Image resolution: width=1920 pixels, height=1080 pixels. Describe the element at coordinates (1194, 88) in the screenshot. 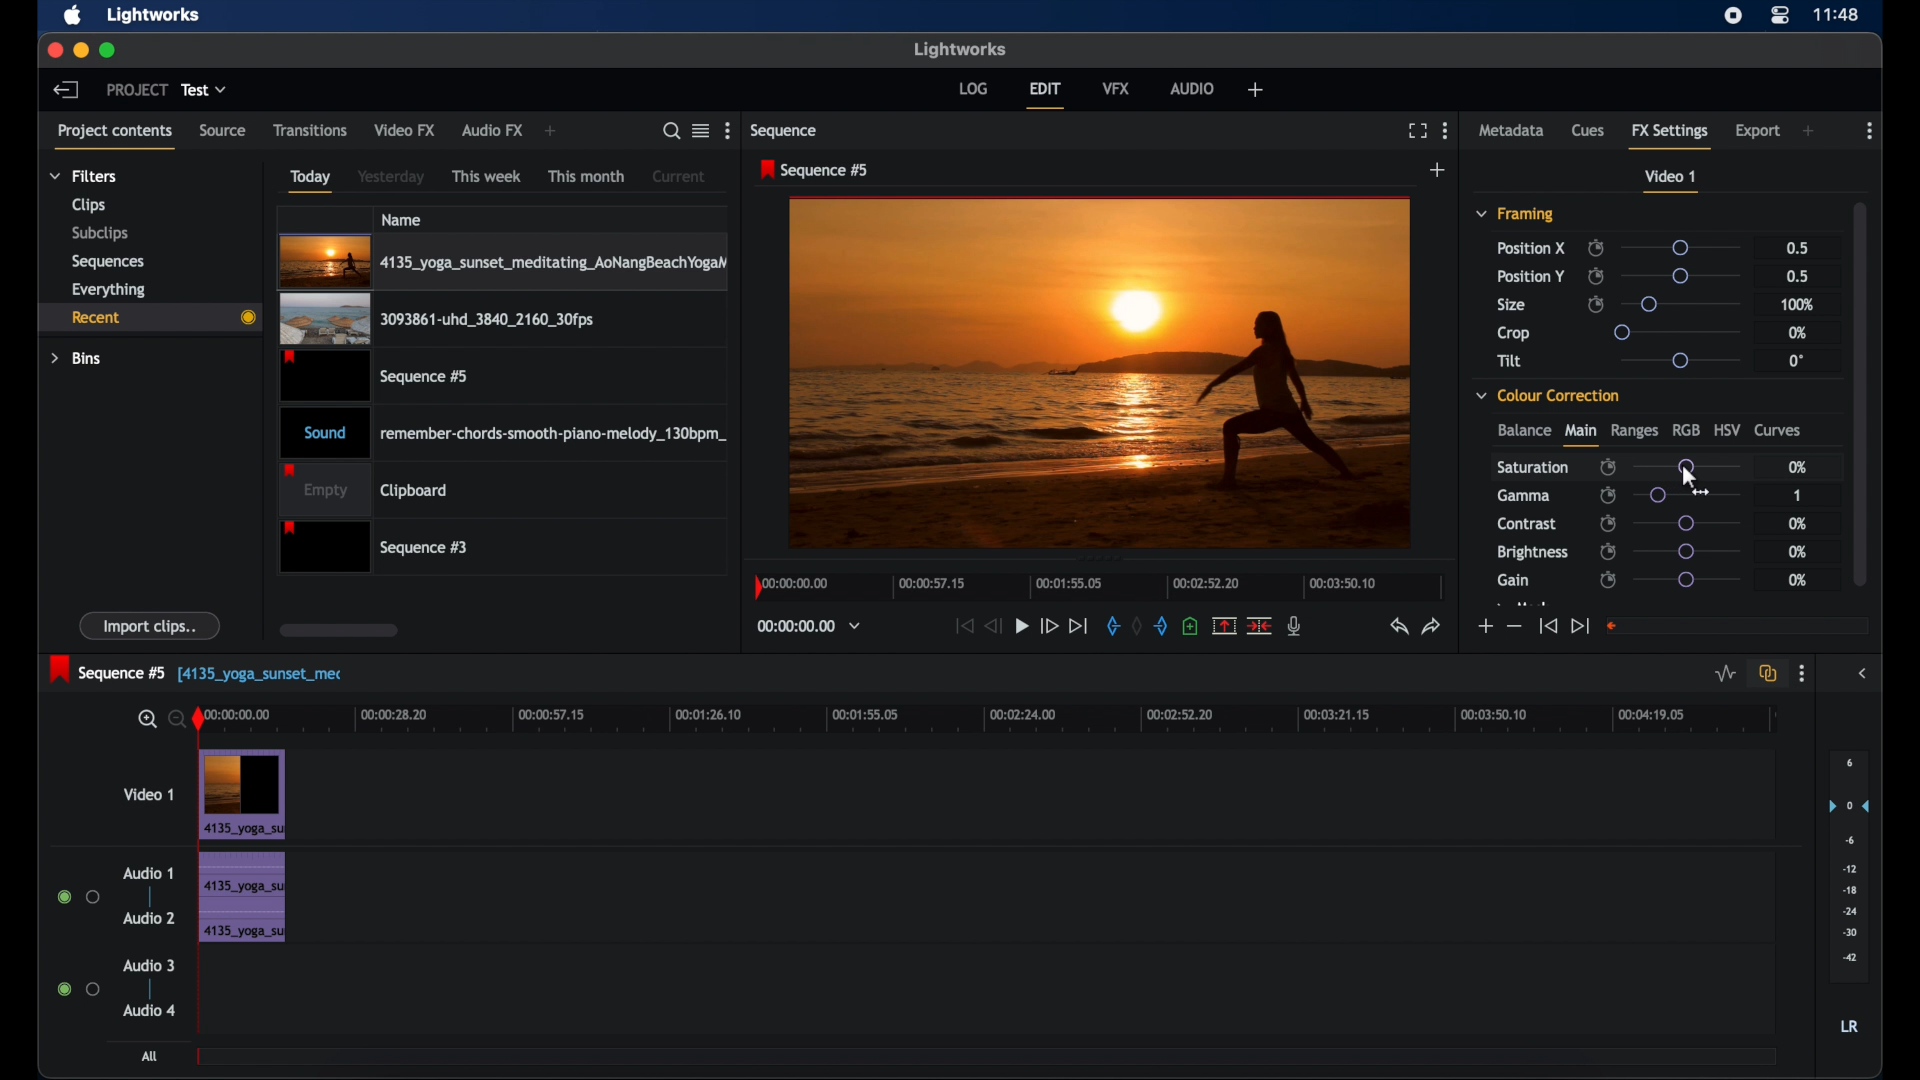

I see `audio` at that location.